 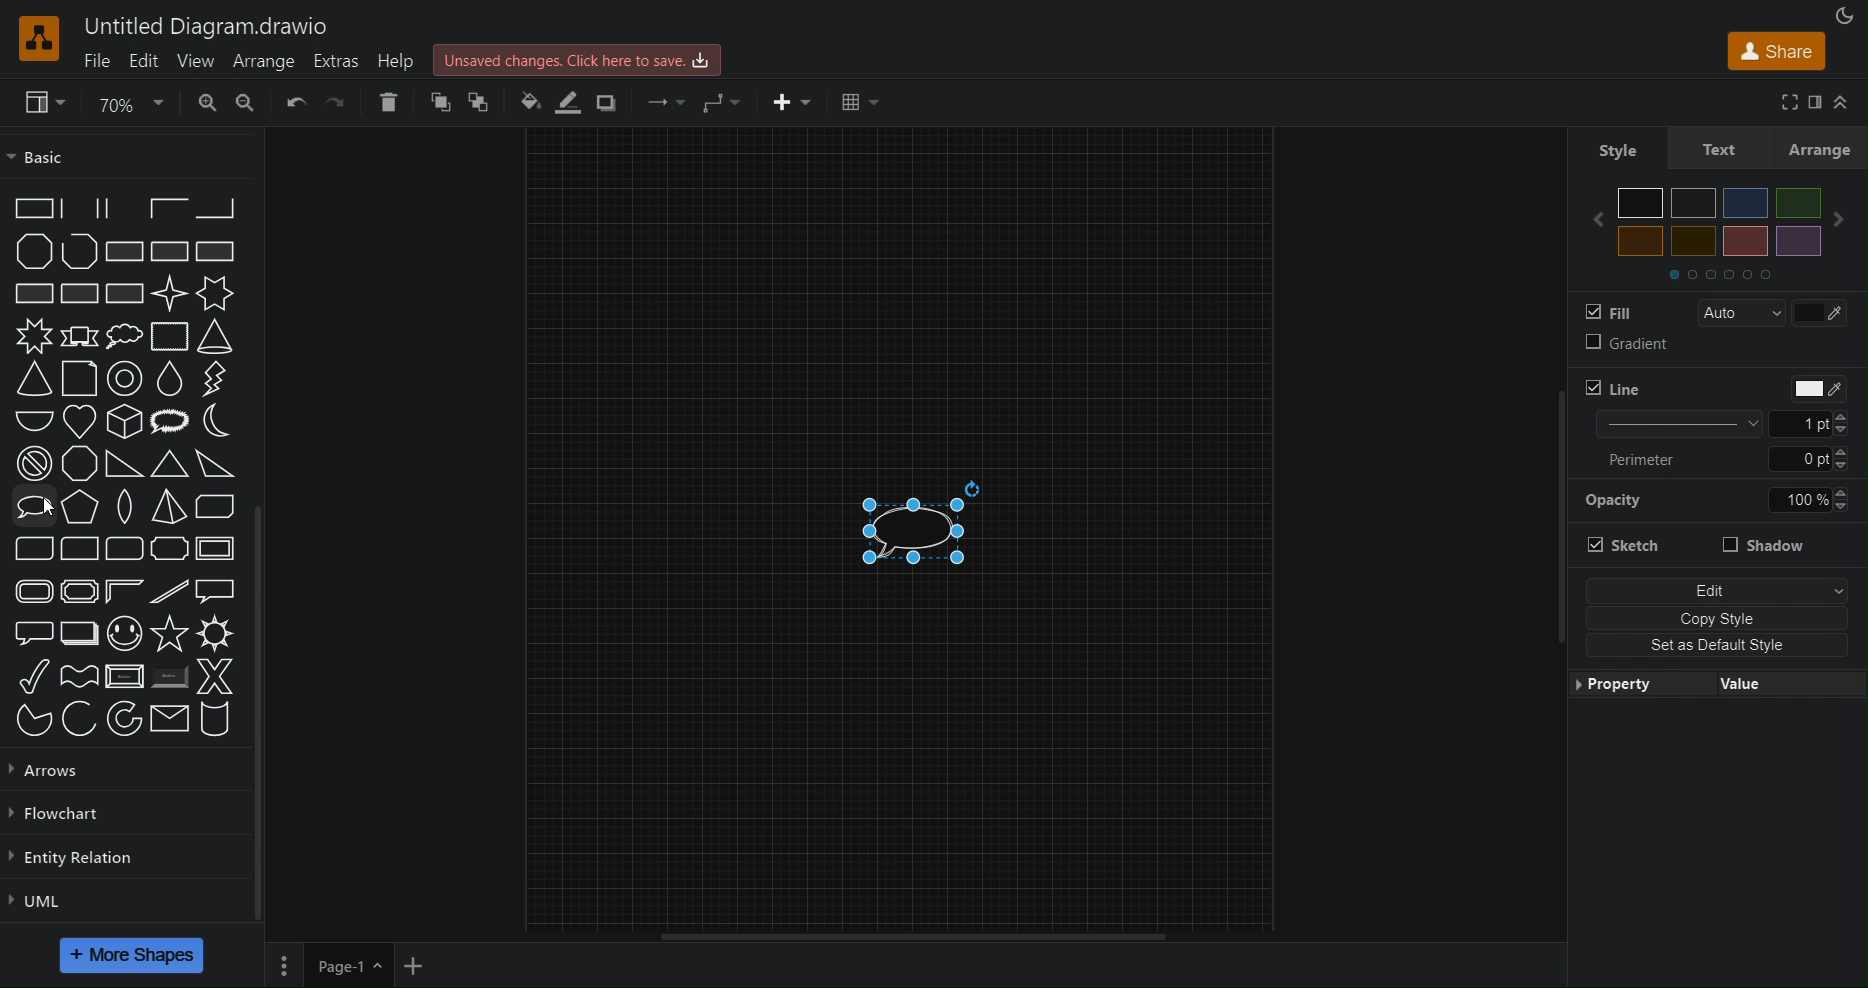 I want to click on Bring to Back, so click(x=480, y=102).